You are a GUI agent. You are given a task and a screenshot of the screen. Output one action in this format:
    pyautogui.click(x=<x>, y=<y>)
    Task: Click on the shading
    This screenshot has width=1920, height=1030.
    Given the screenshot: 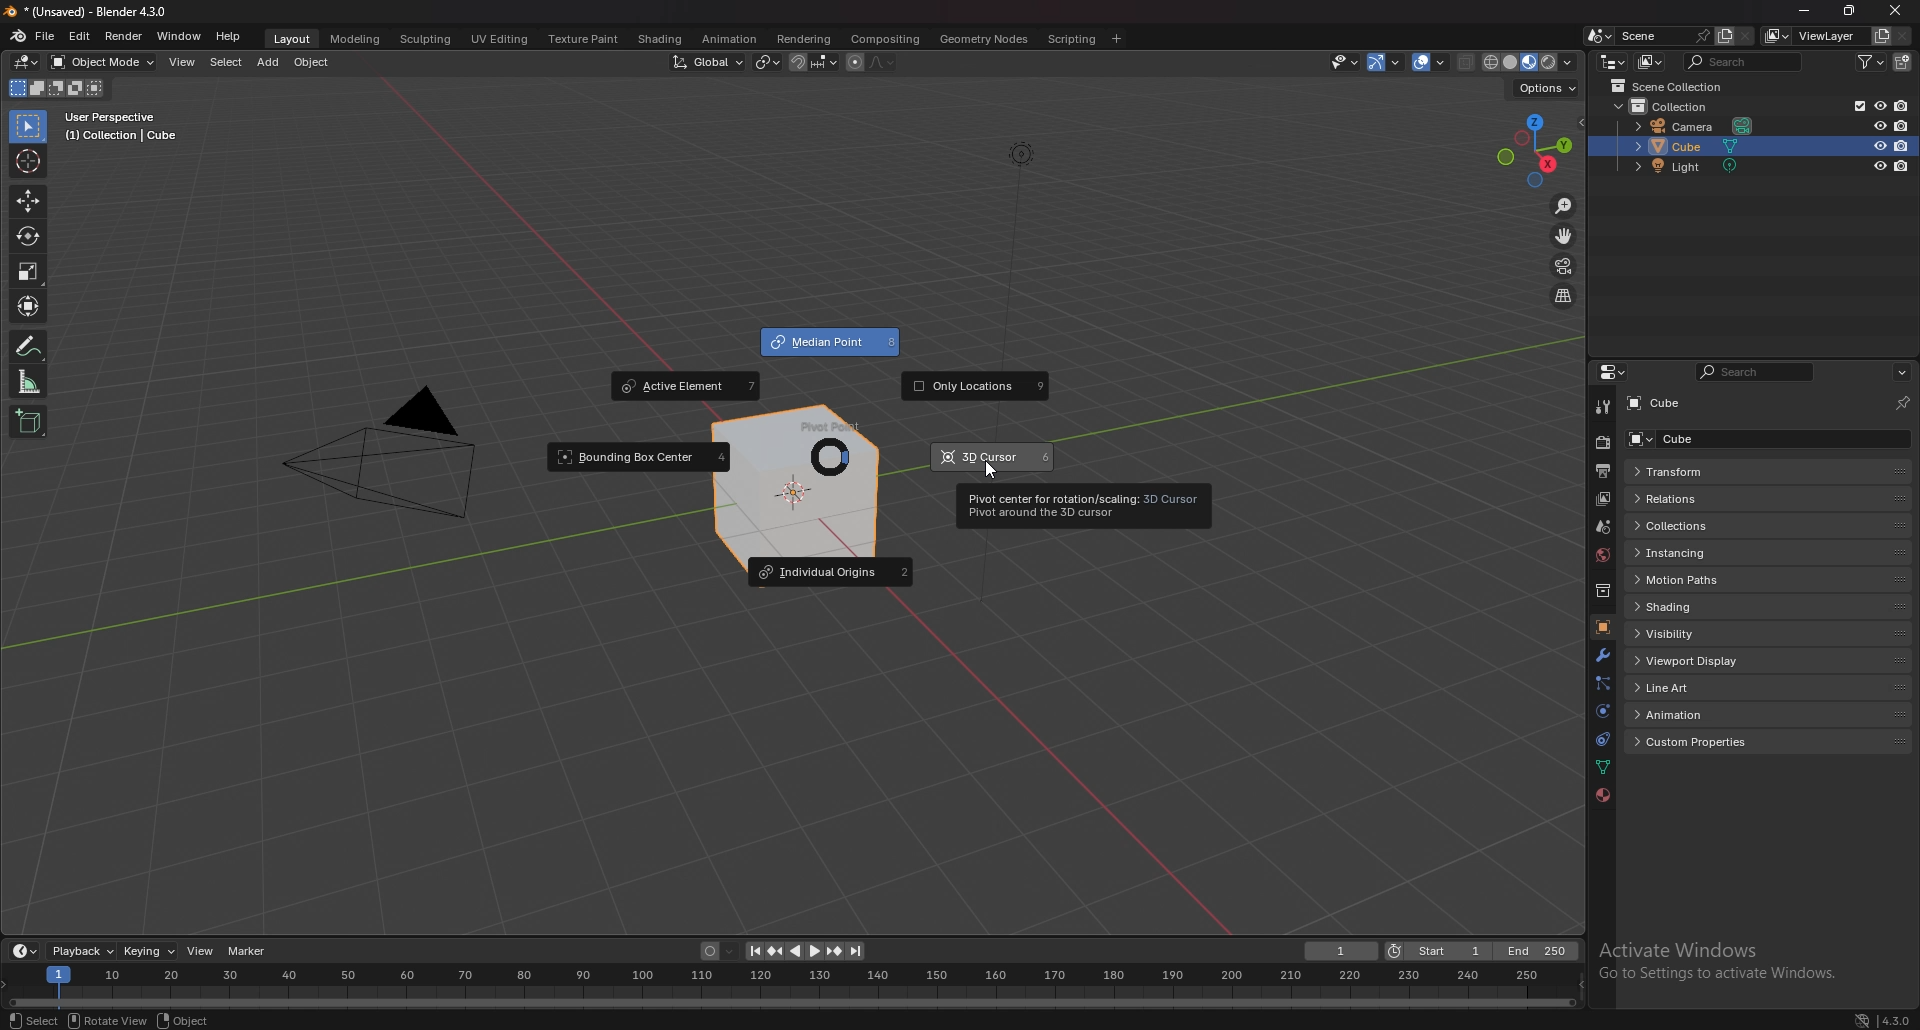 What is the action you would take?
    pyautogui.click(x=1694, y=607)
    